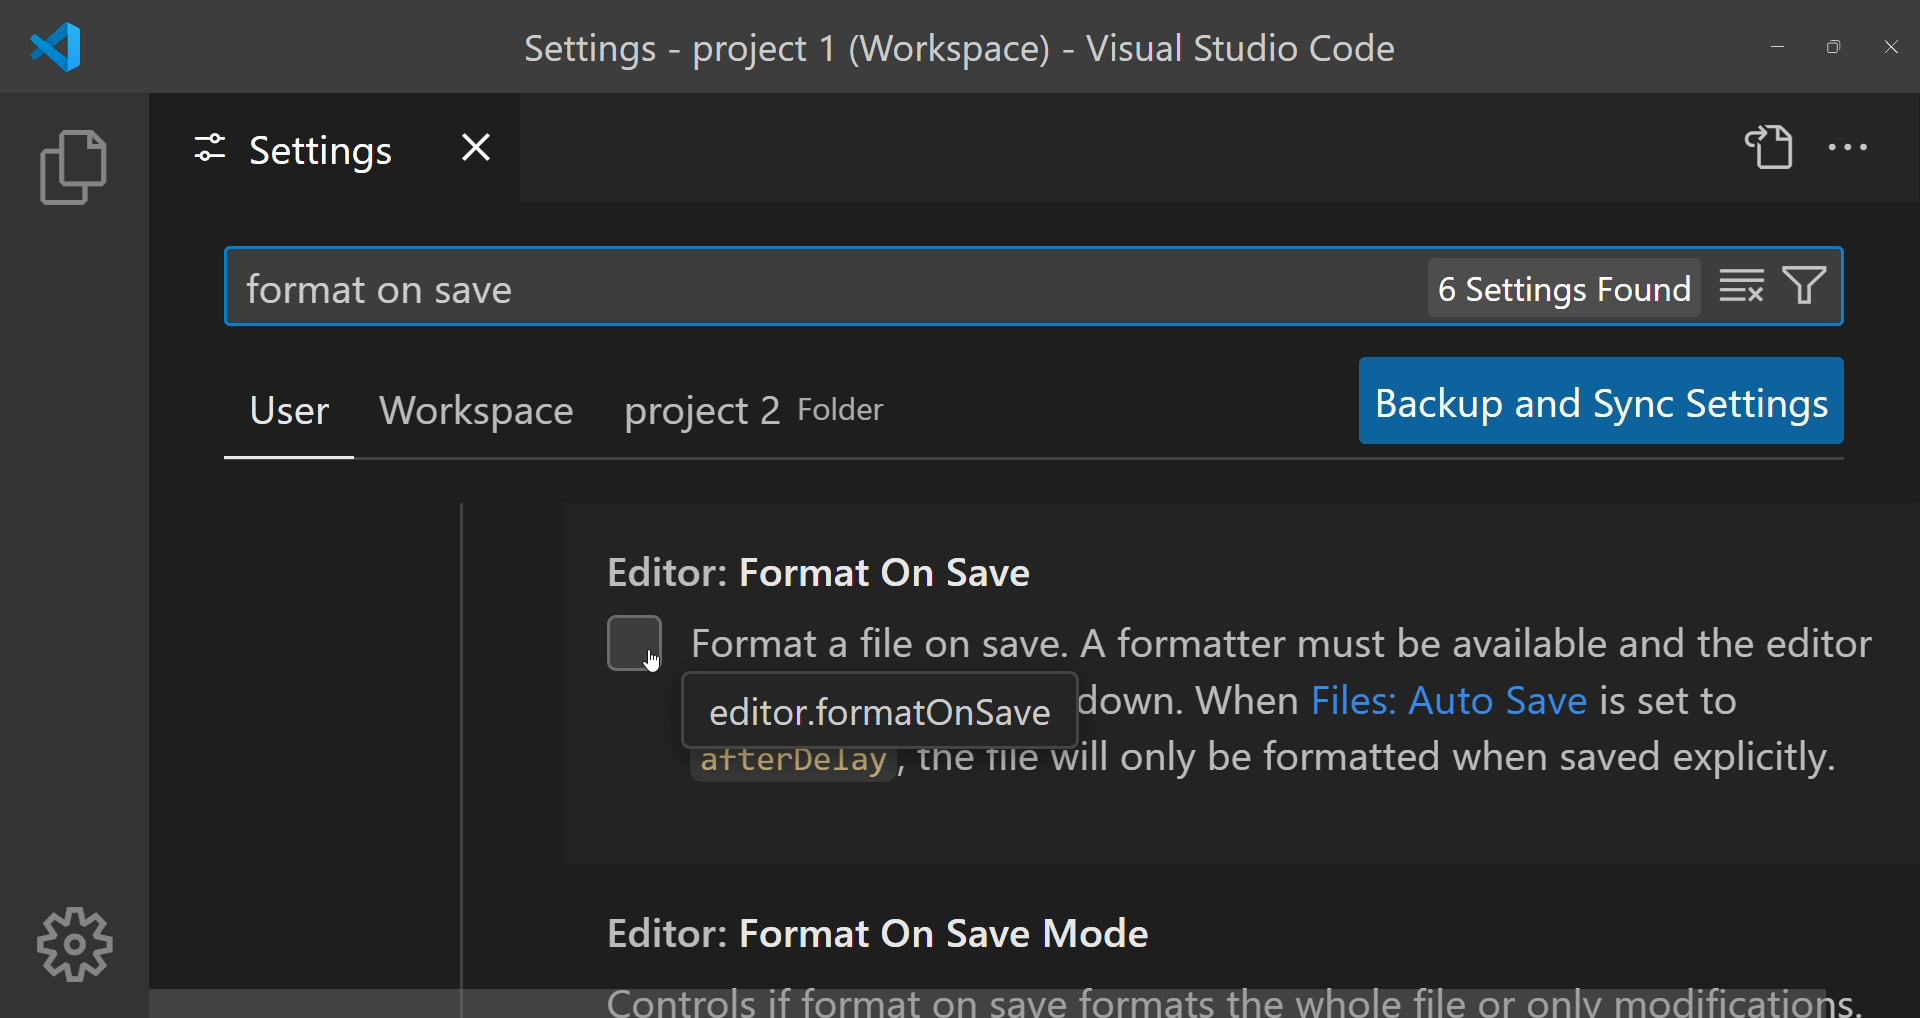  Describe the element at coordinates (883, 934) in the screenshot. I see `Editor: format on save mode` at that location.